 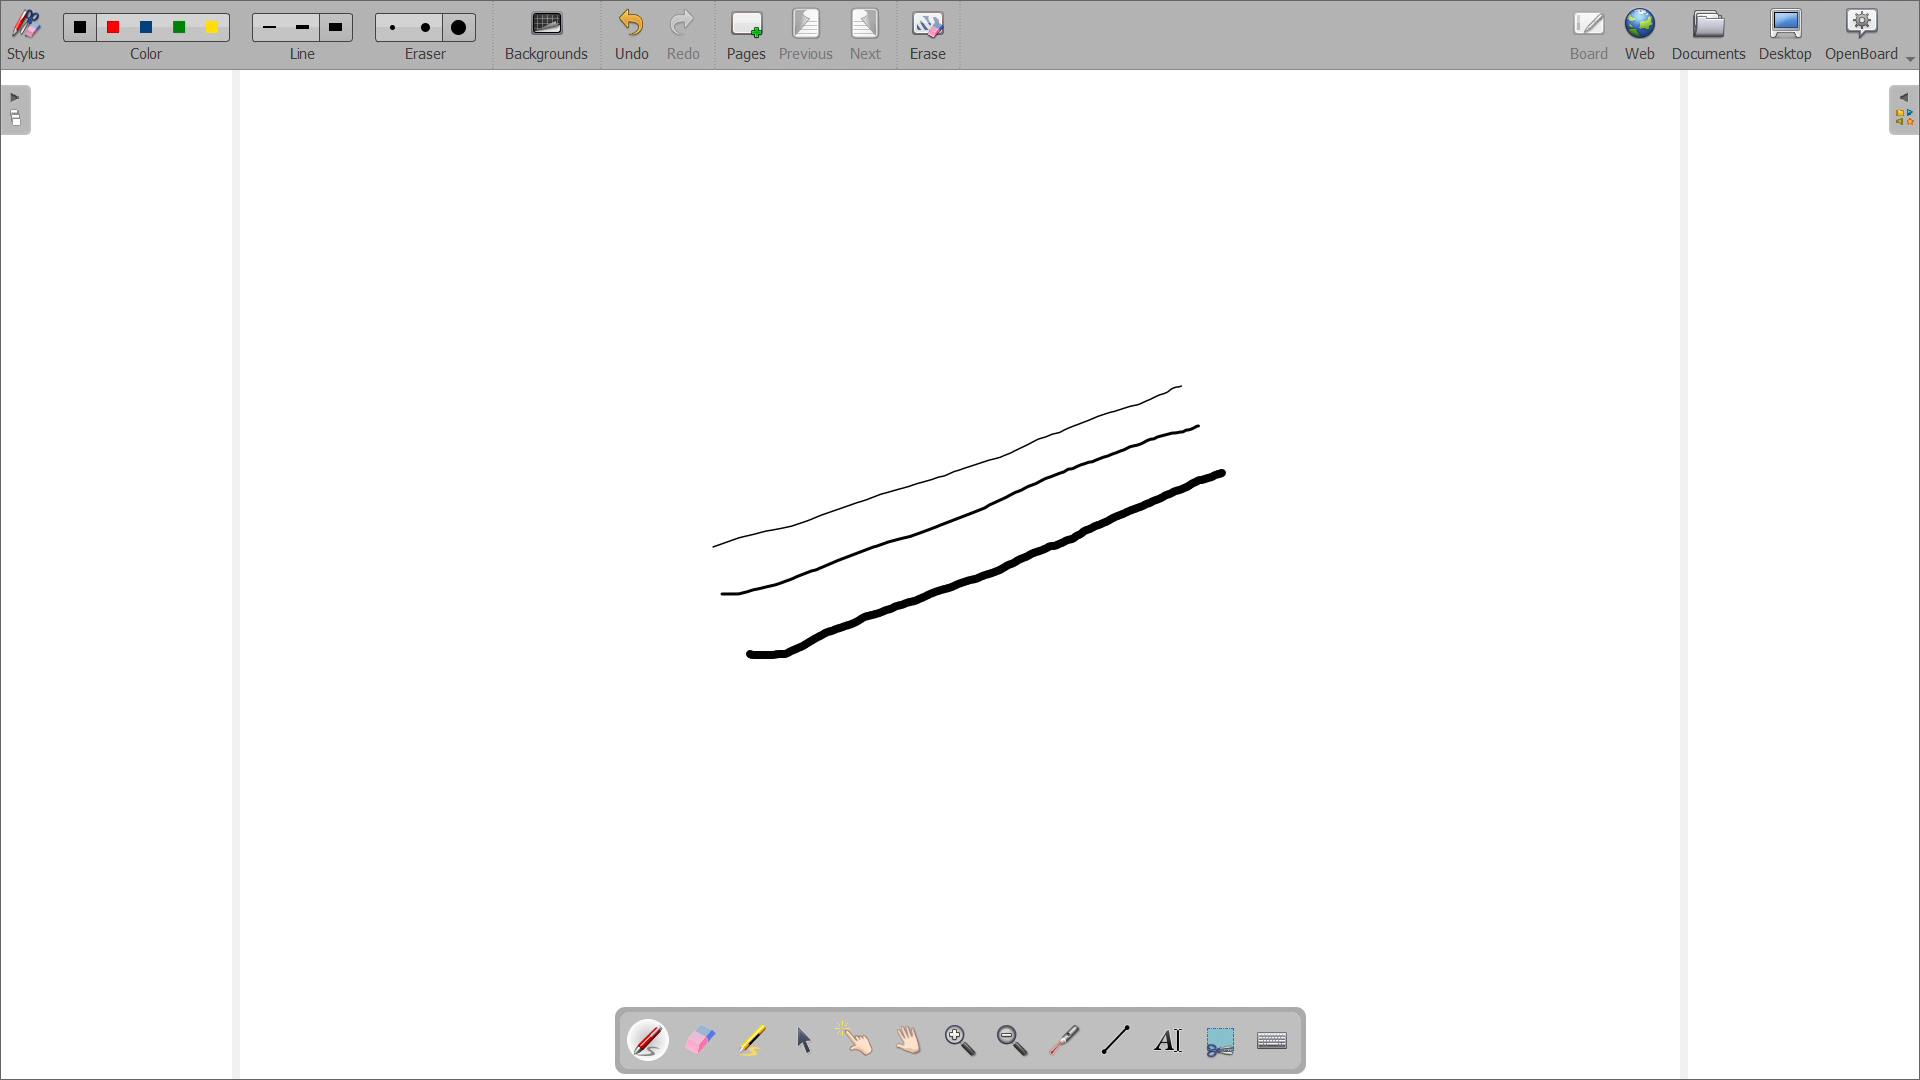 I want to click on interact with items, so click(x=857, y=1039).